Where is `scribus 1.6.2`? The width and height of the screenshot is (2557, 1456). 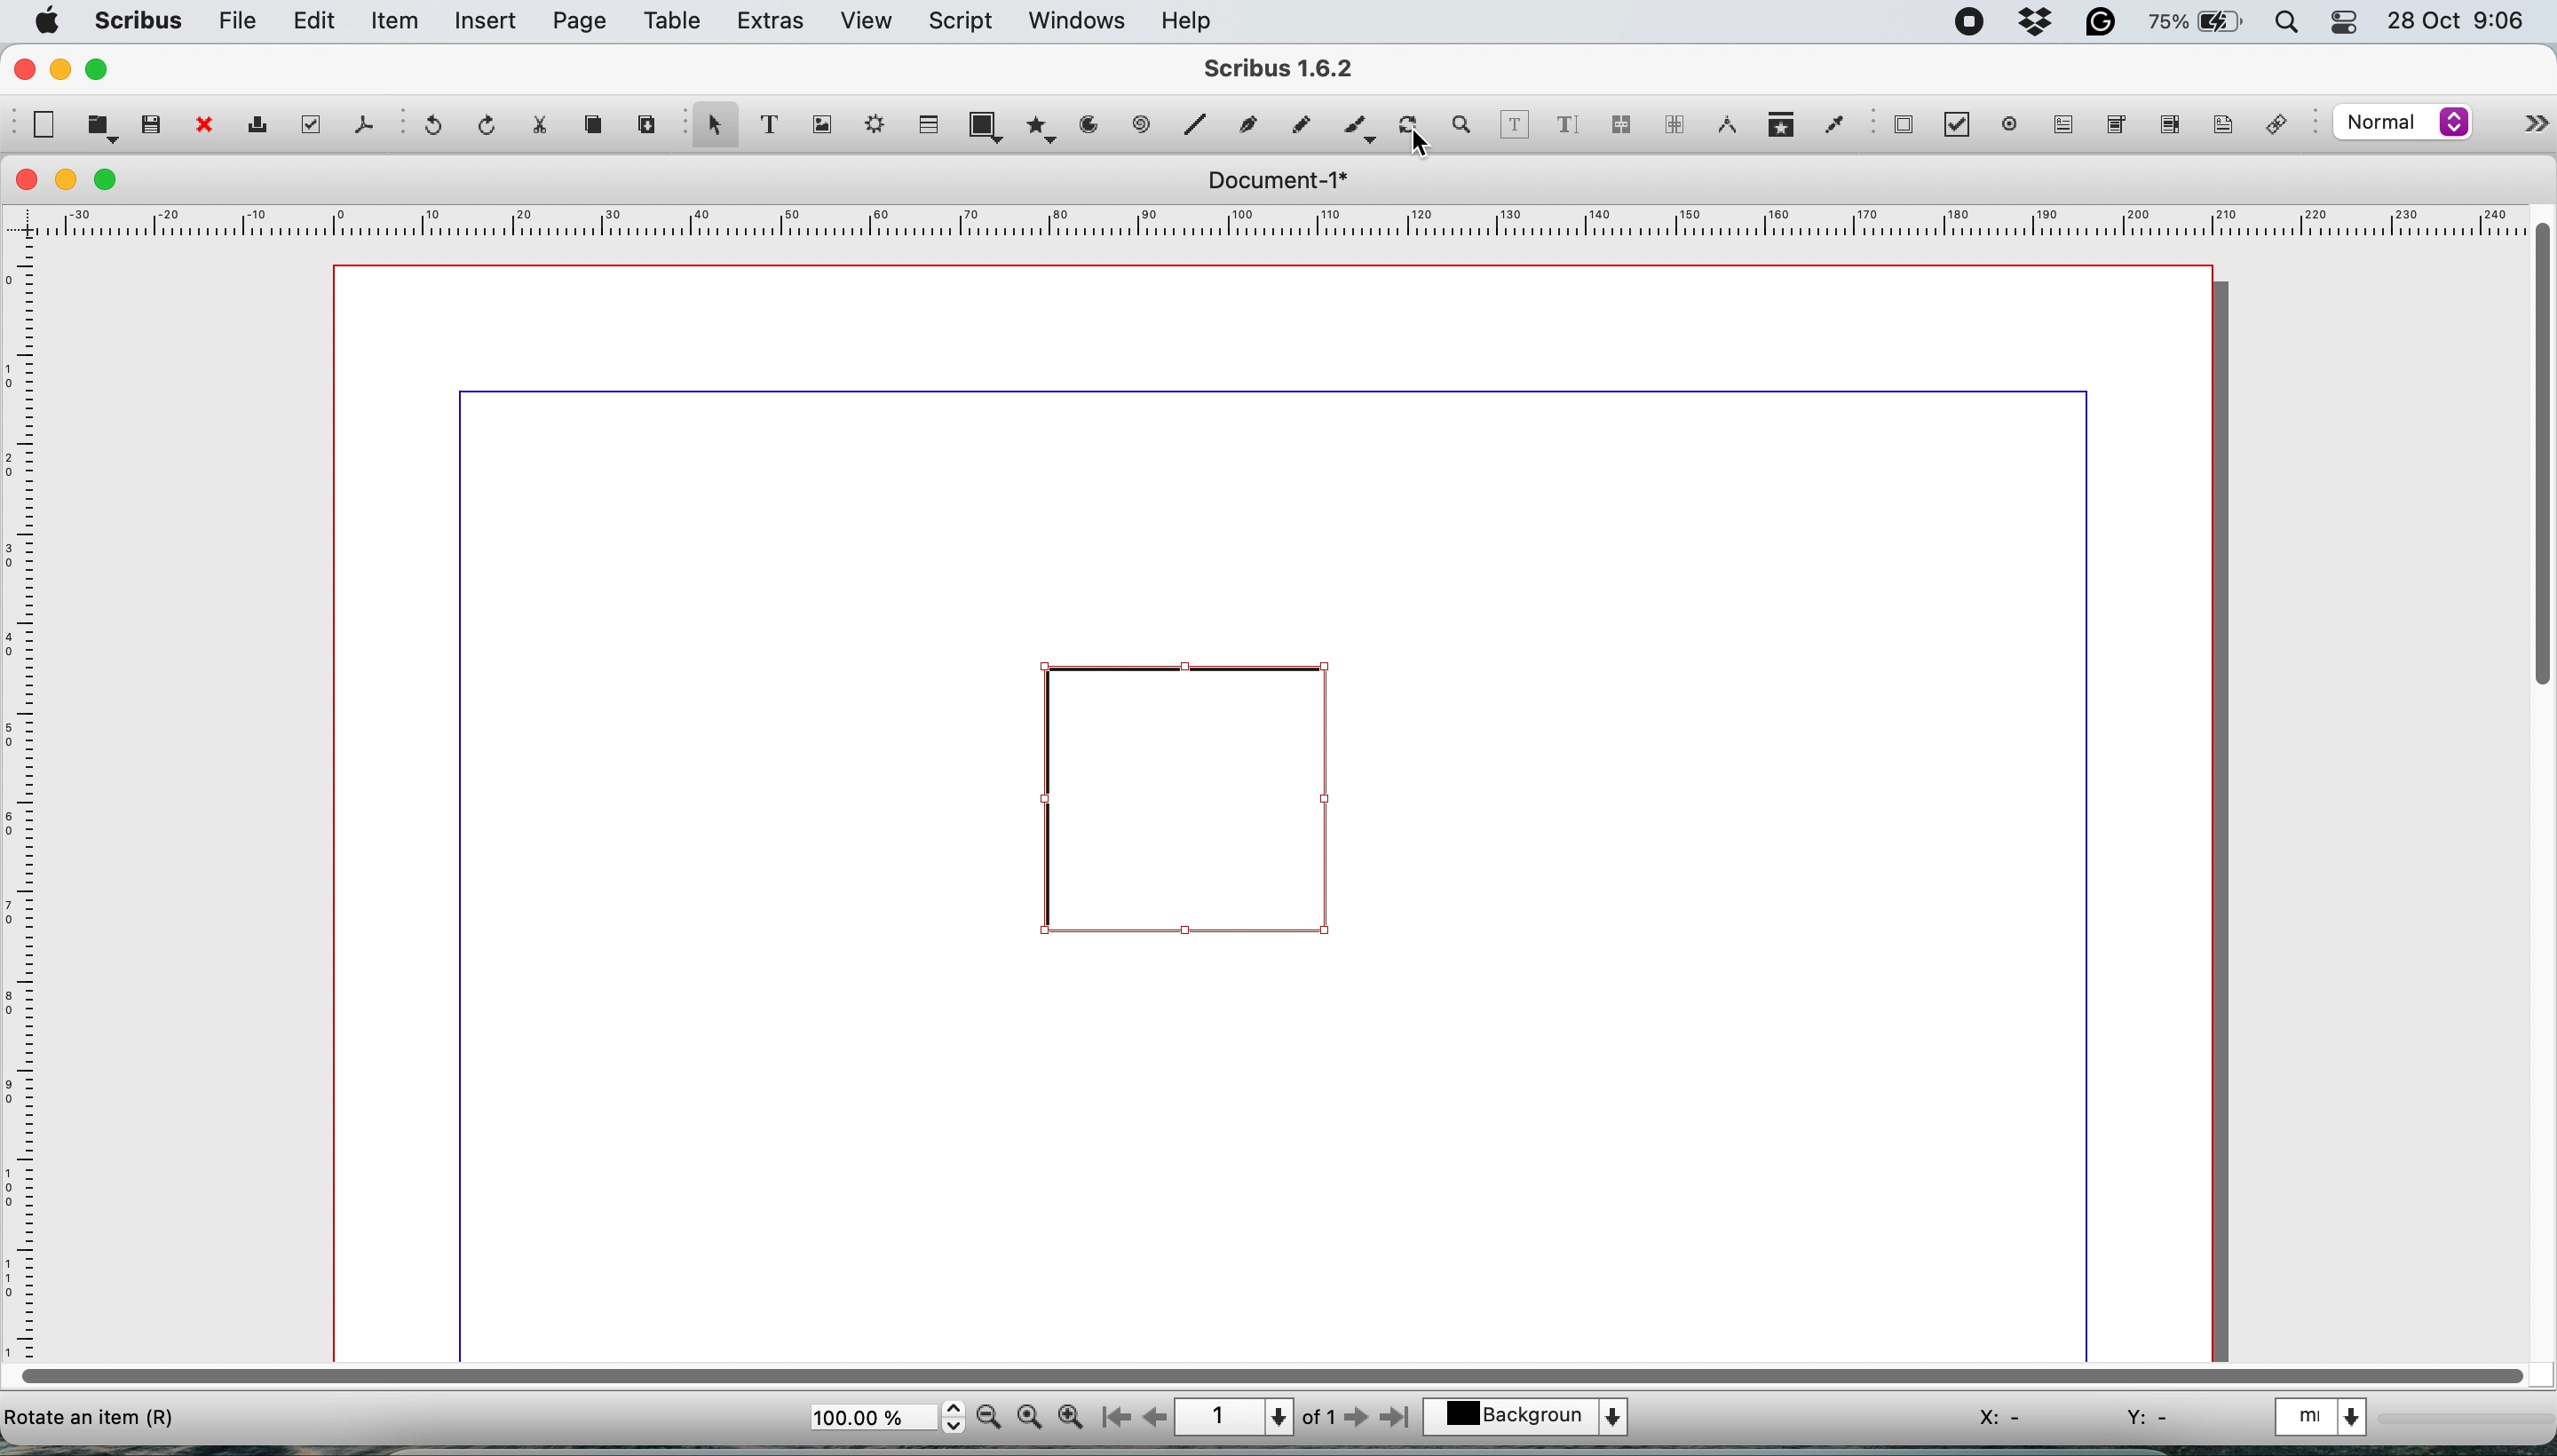
scribus 1.6.2 is located at coordinates (1300, 67).